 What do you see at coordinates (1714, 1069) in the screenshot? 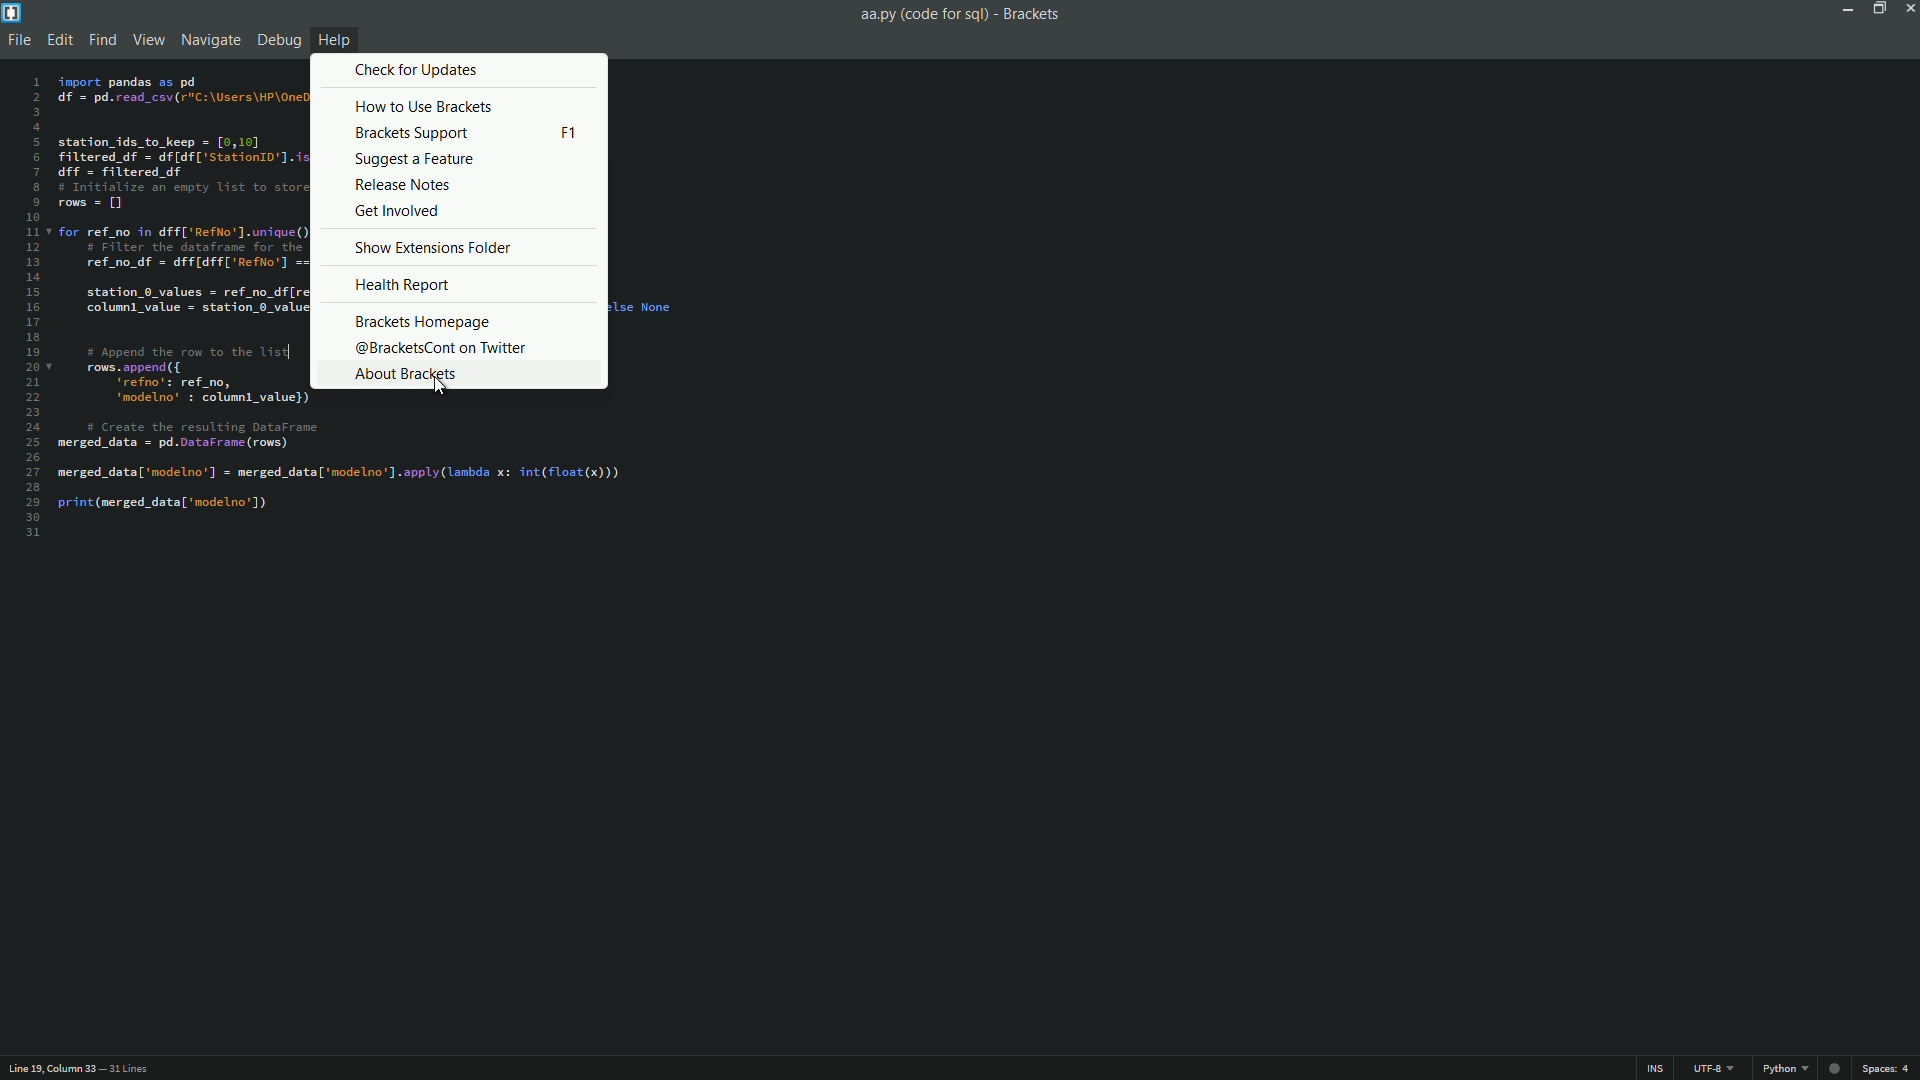
I see `line encoding` at bounding box center [1714, 1069].